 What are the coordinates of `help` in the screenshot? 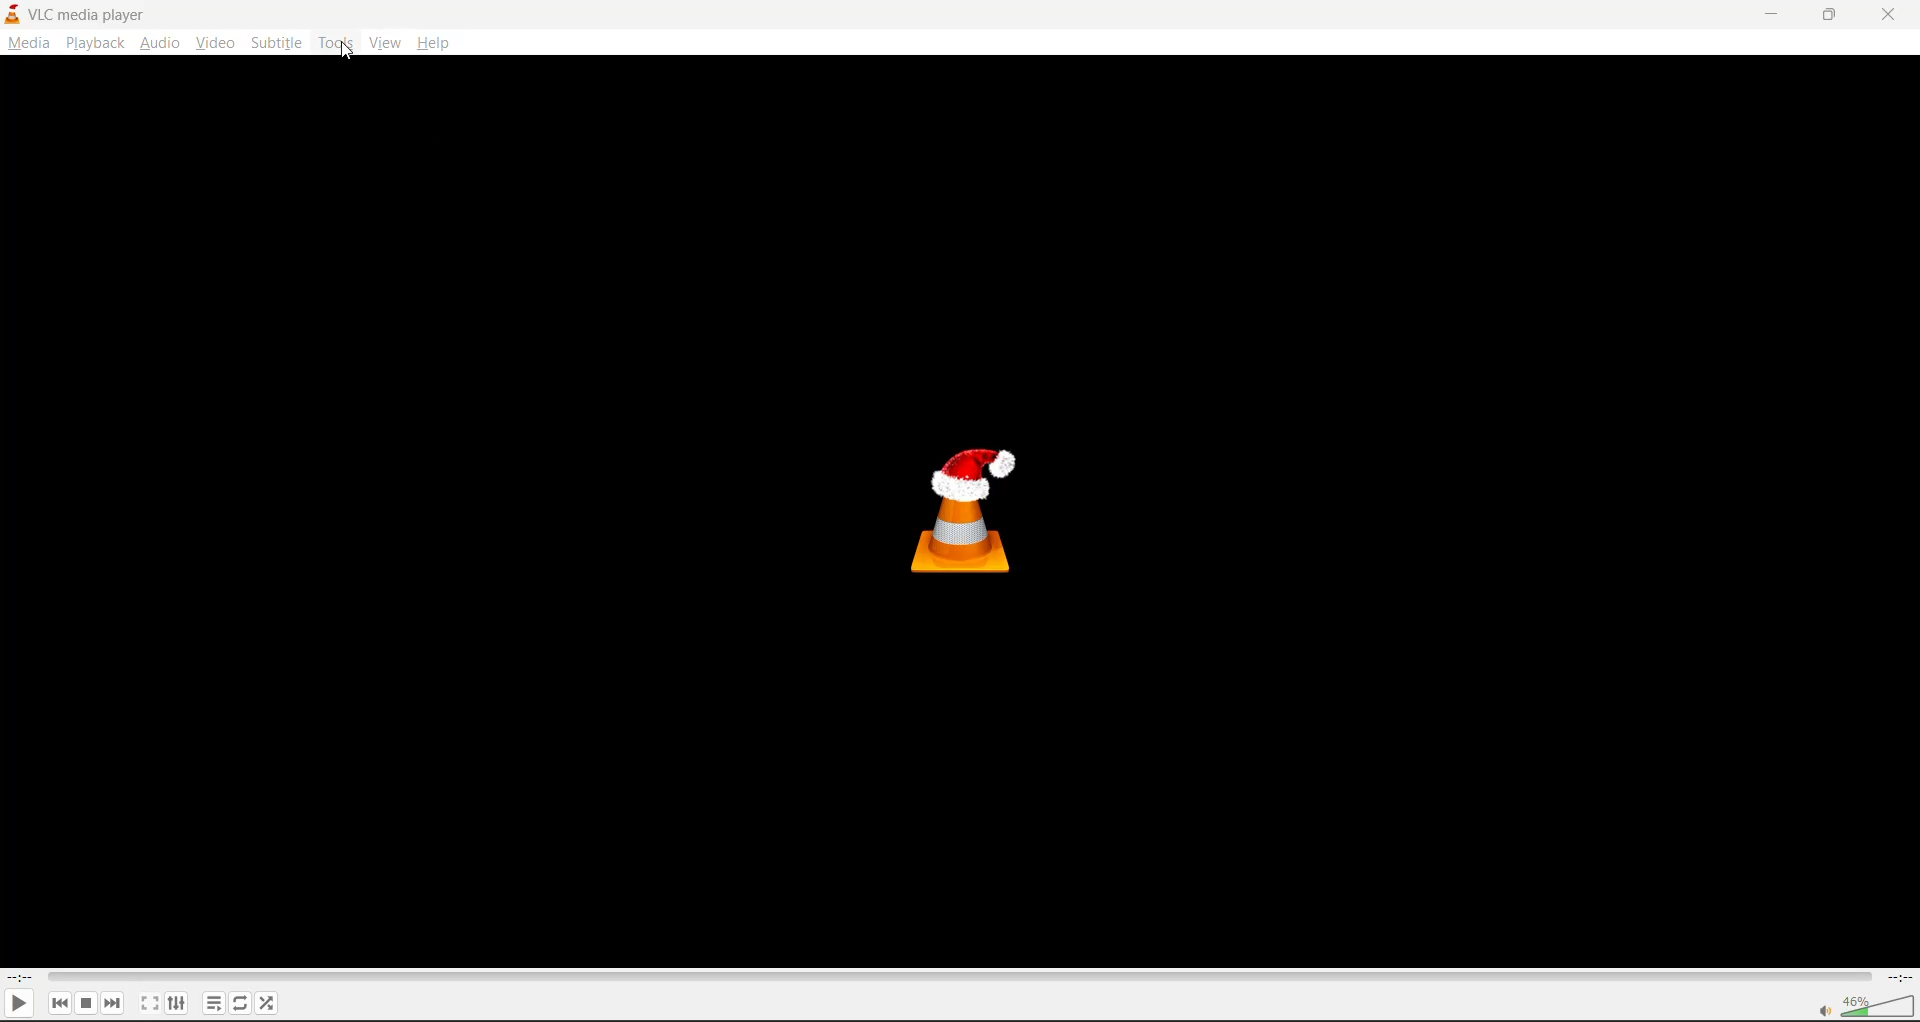 It's located at (437, 44).